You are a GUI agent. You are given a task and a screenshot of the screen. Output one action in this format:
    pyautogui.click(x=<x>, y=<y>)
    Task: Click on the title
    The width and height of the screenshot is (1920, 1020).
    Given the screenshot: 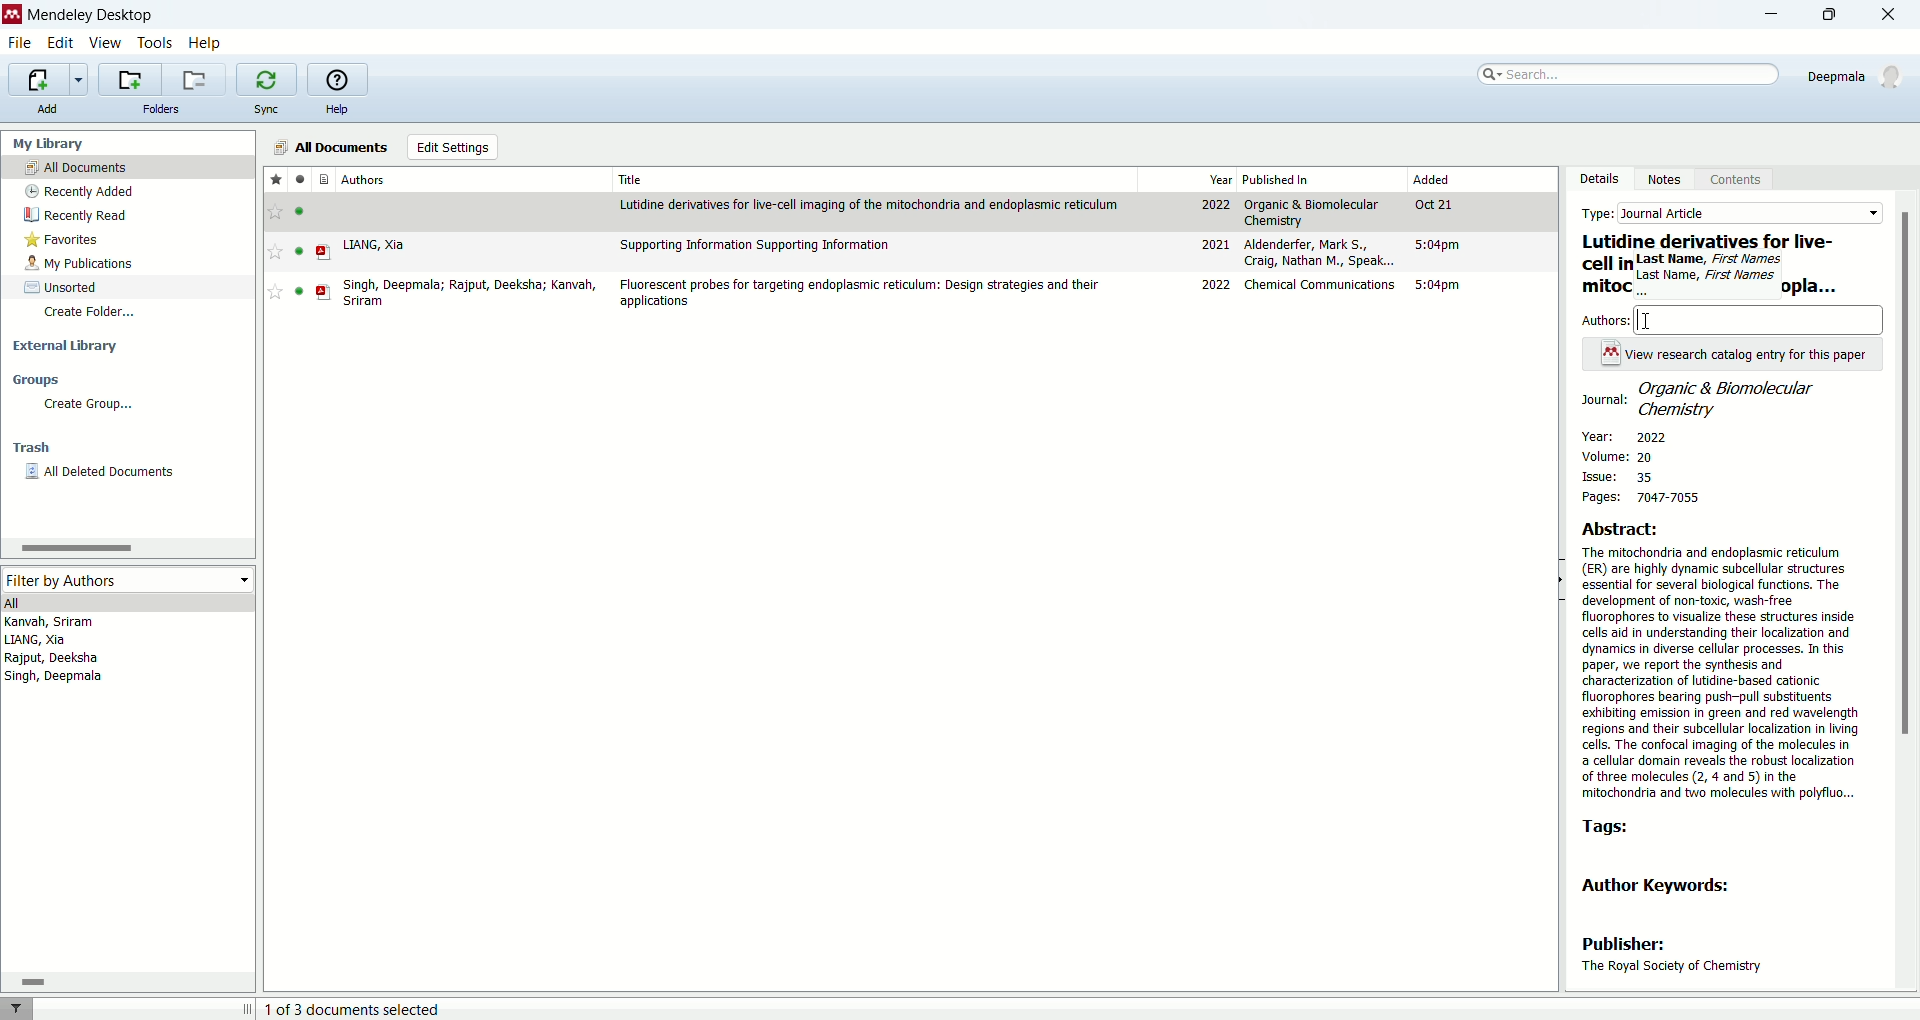 What is the action you would take?
    pyautogui.click(x=630, y=179)
    